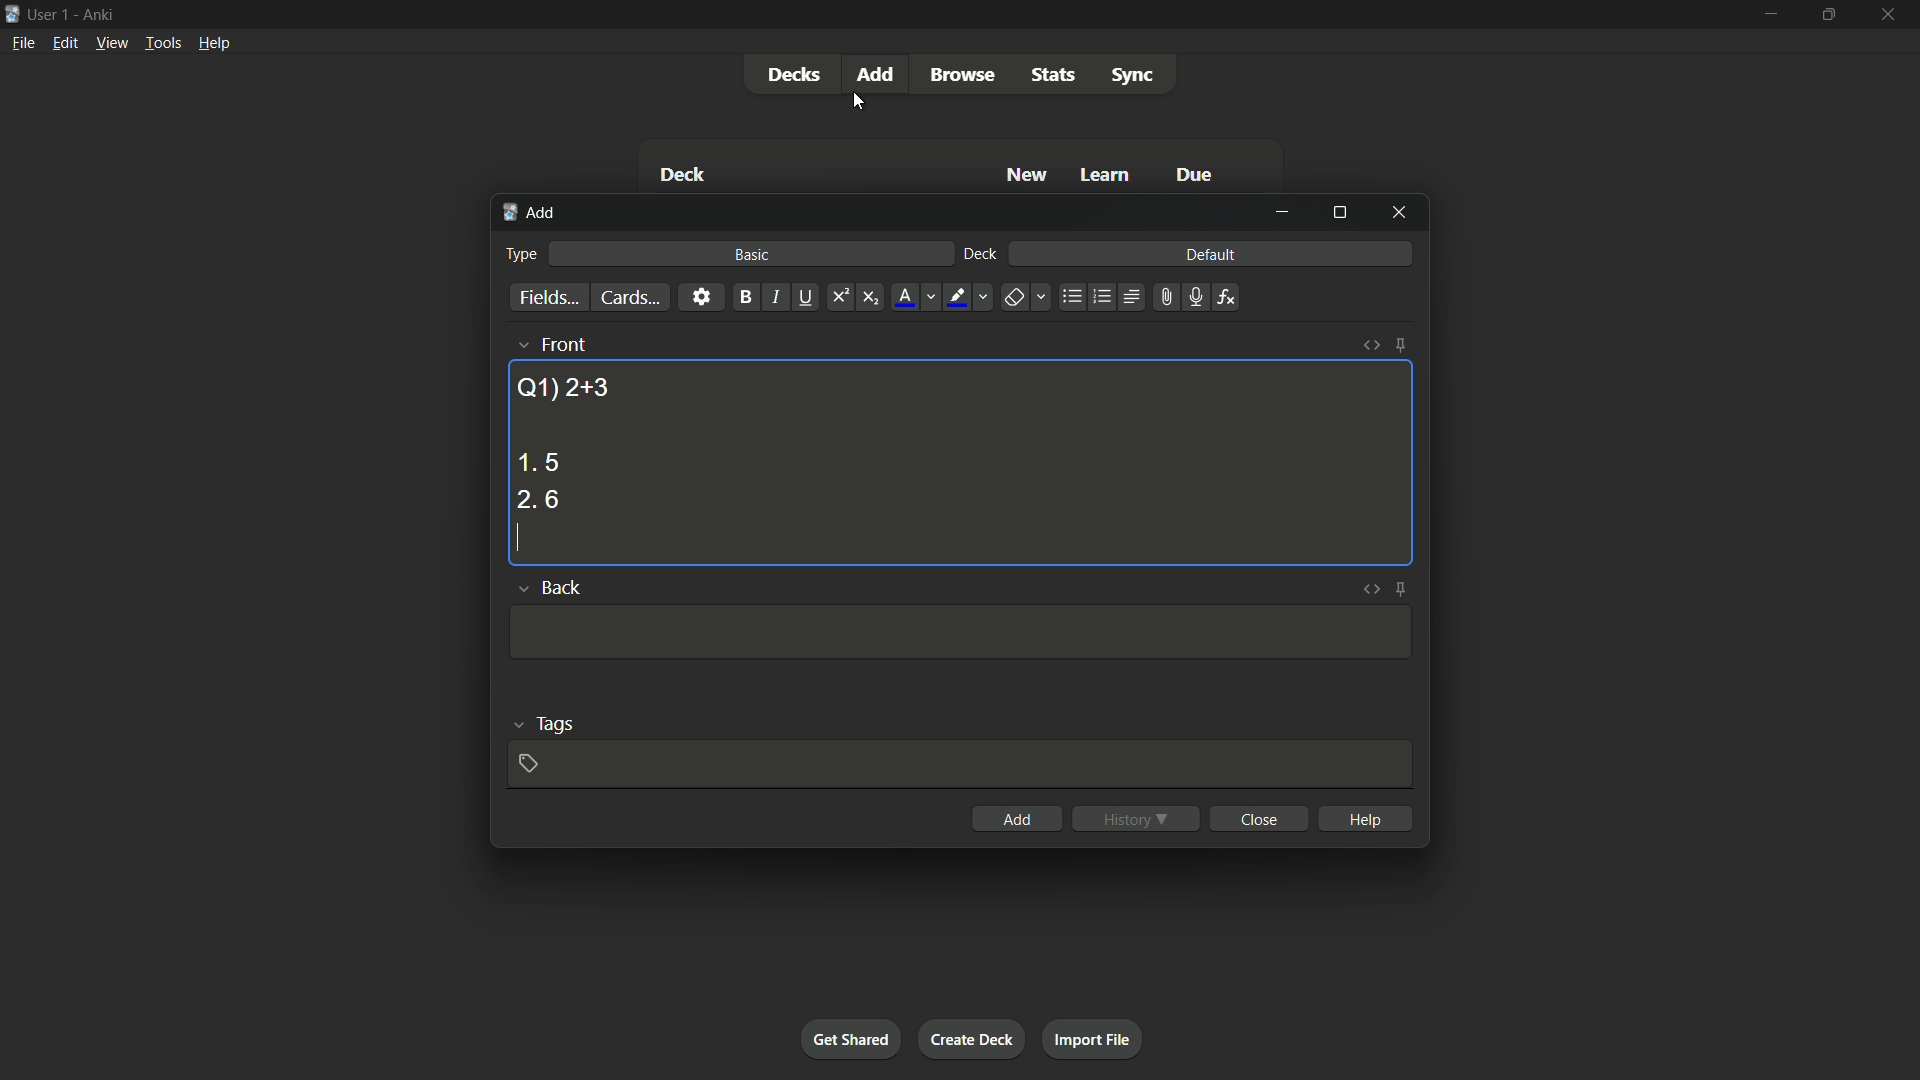 The height and width of the screenshot is (1080, 1920). What do you see at coordinates (98, 12) in the screenshot?
I see `app name` at bounding box center [98, 12].